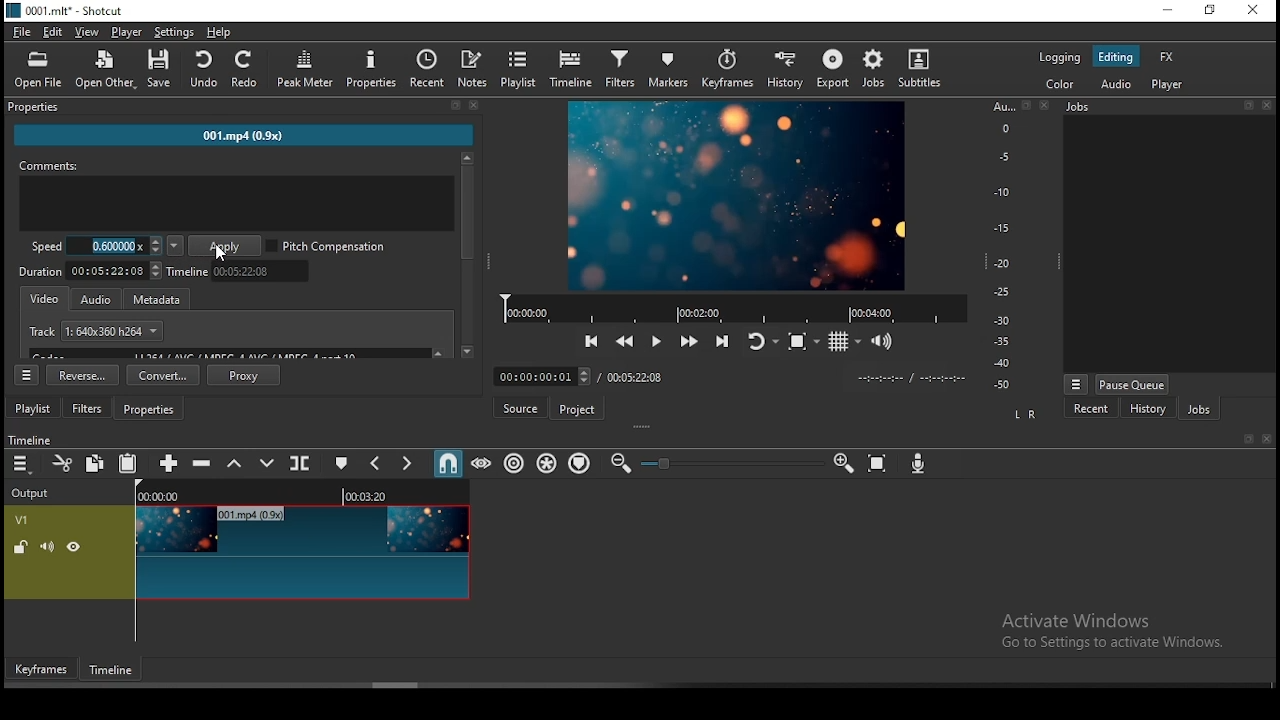 The width and height of the screenshot is (1280, 720). Describe the element at coordinates (785, 68) in the screenshot. I see `history` at that location.